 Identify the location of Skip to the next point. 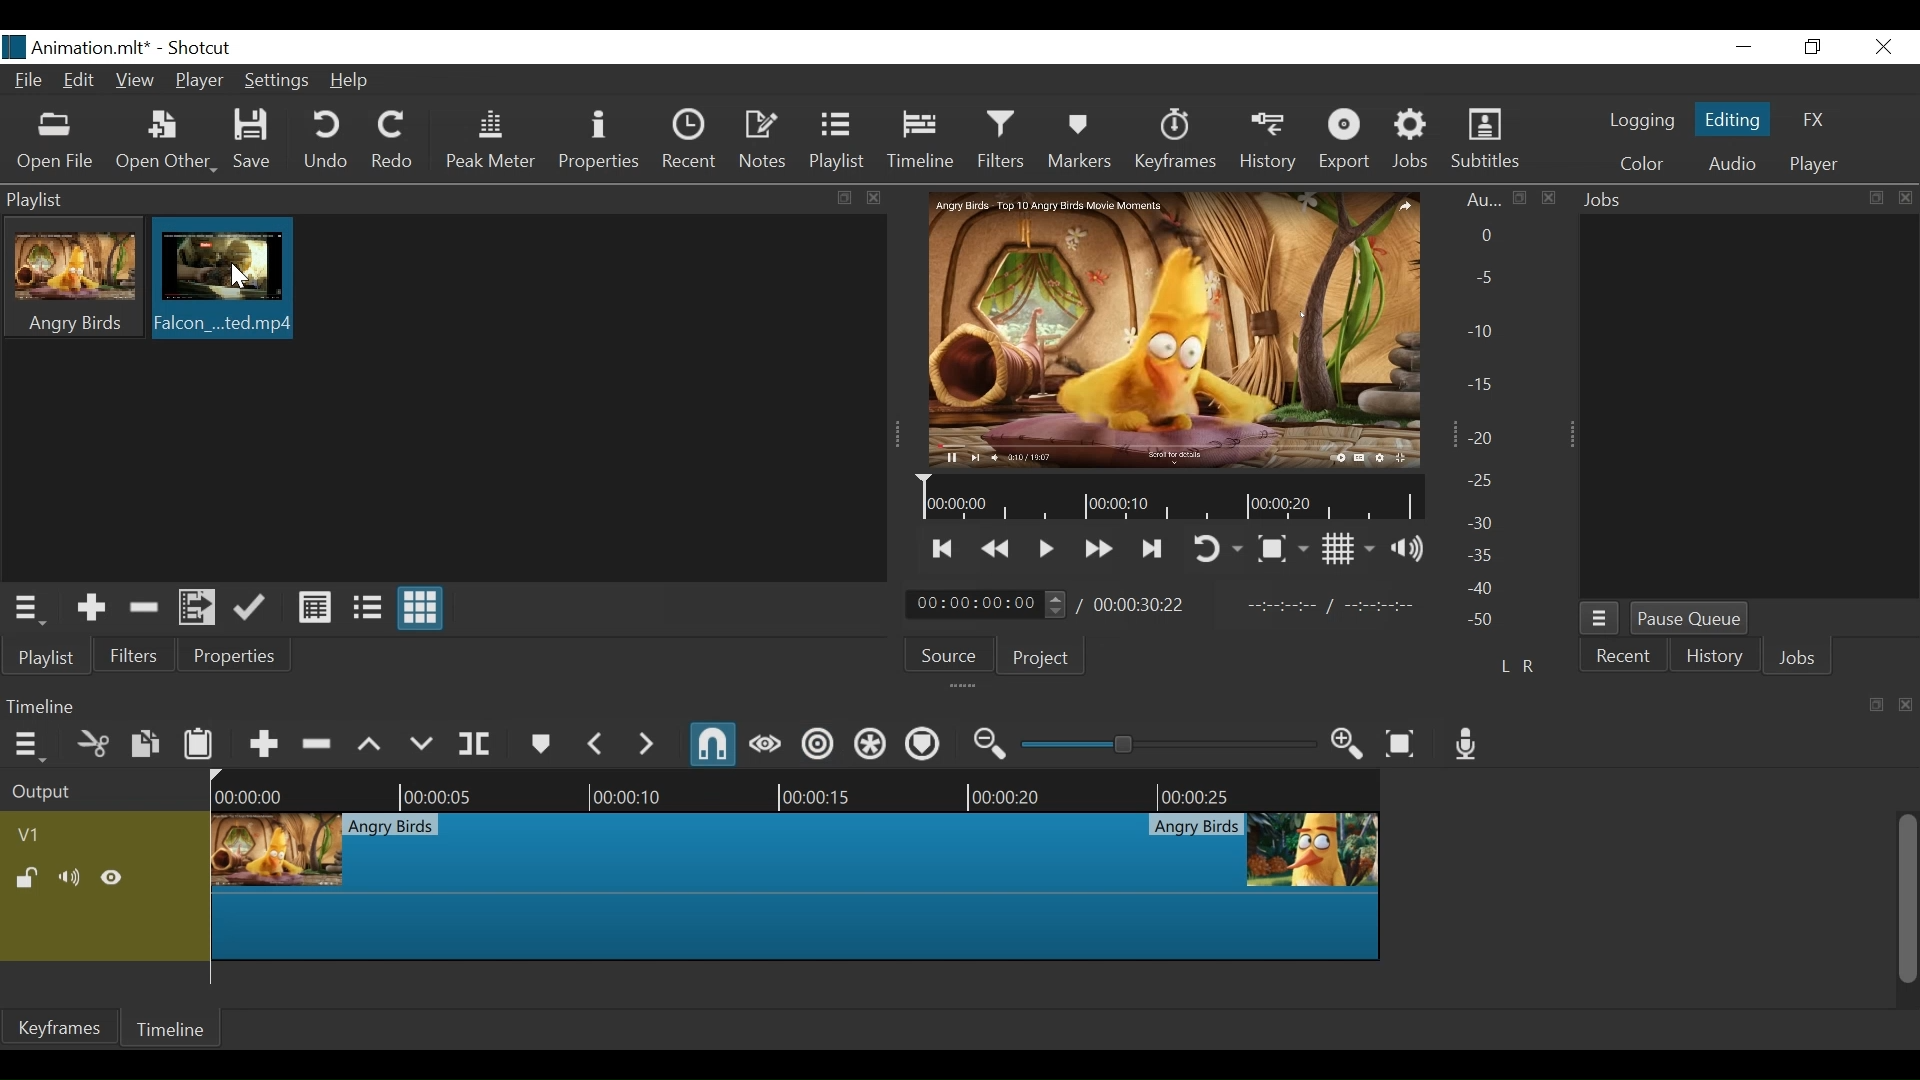
(1154, 551).